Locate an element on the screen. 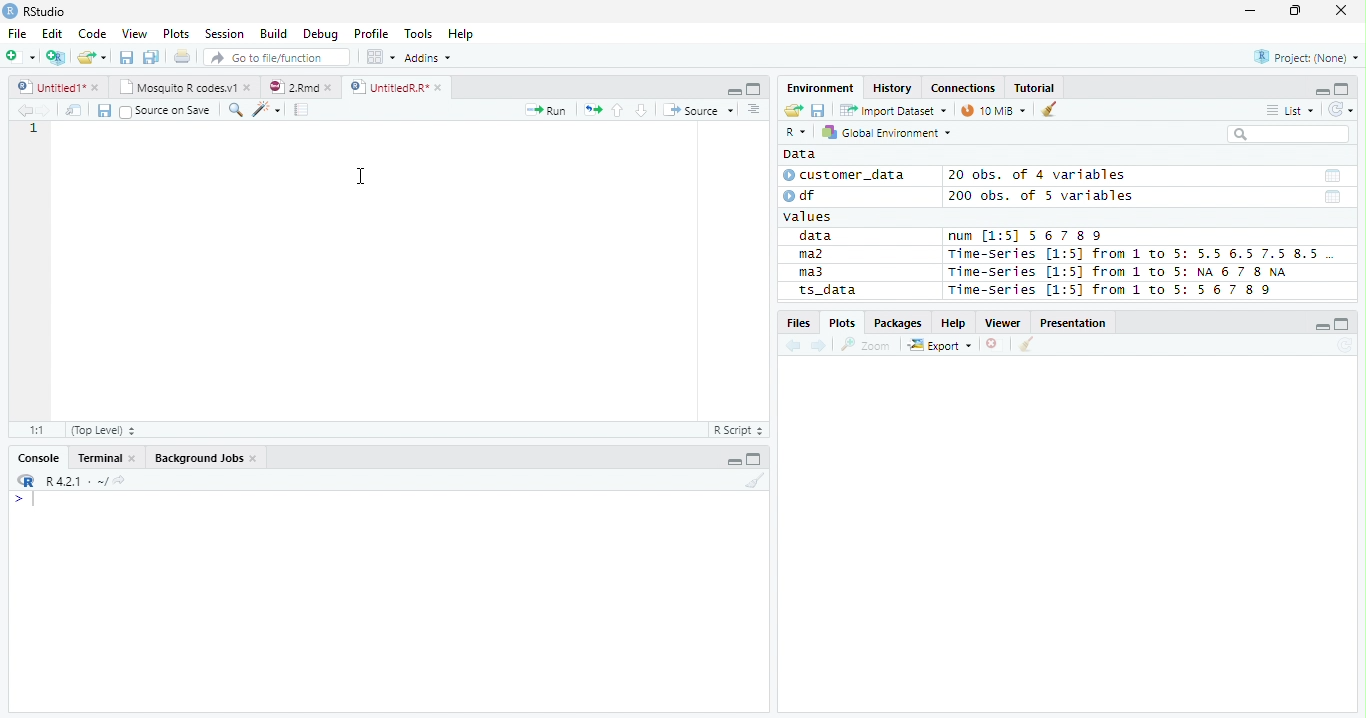  Restore Down is located at coordinates (1298, 11).